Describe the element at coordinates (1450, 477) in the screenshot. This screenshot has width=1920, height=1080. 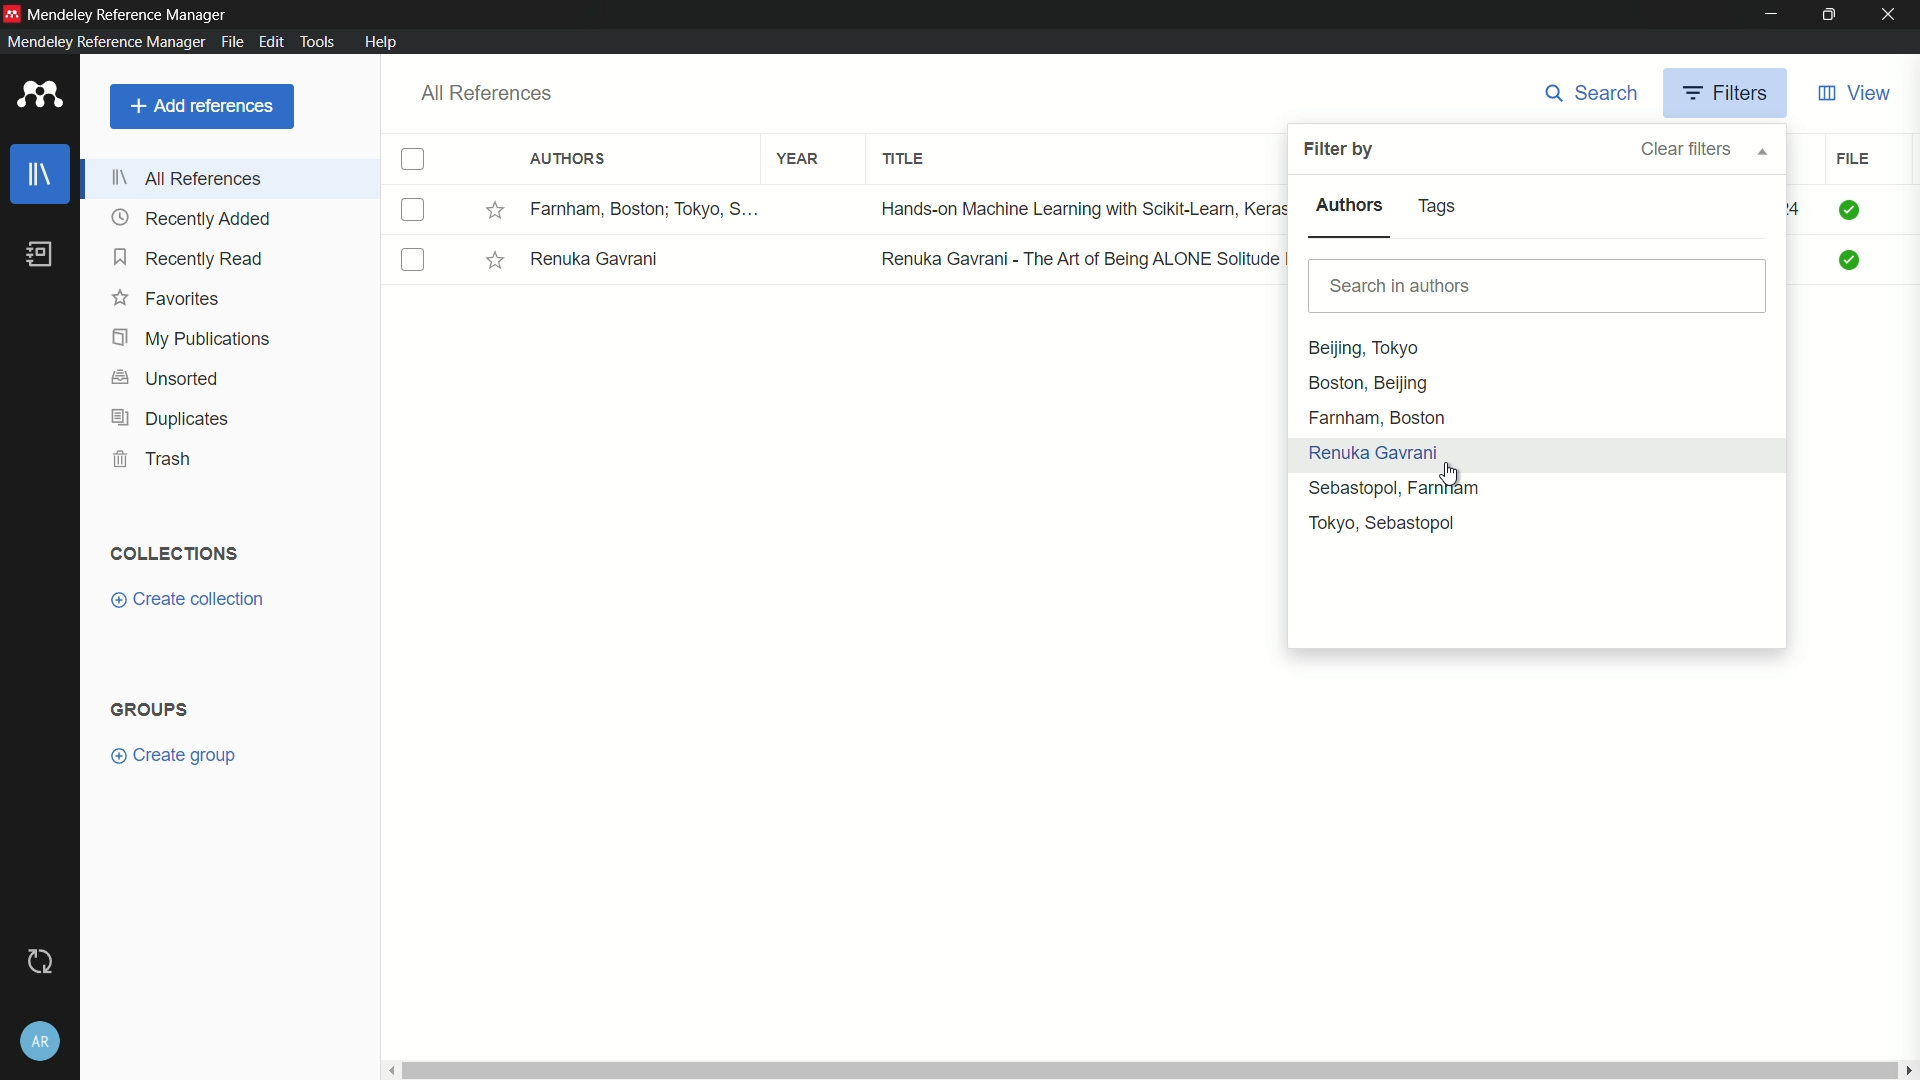
I see `cursor` at that location.